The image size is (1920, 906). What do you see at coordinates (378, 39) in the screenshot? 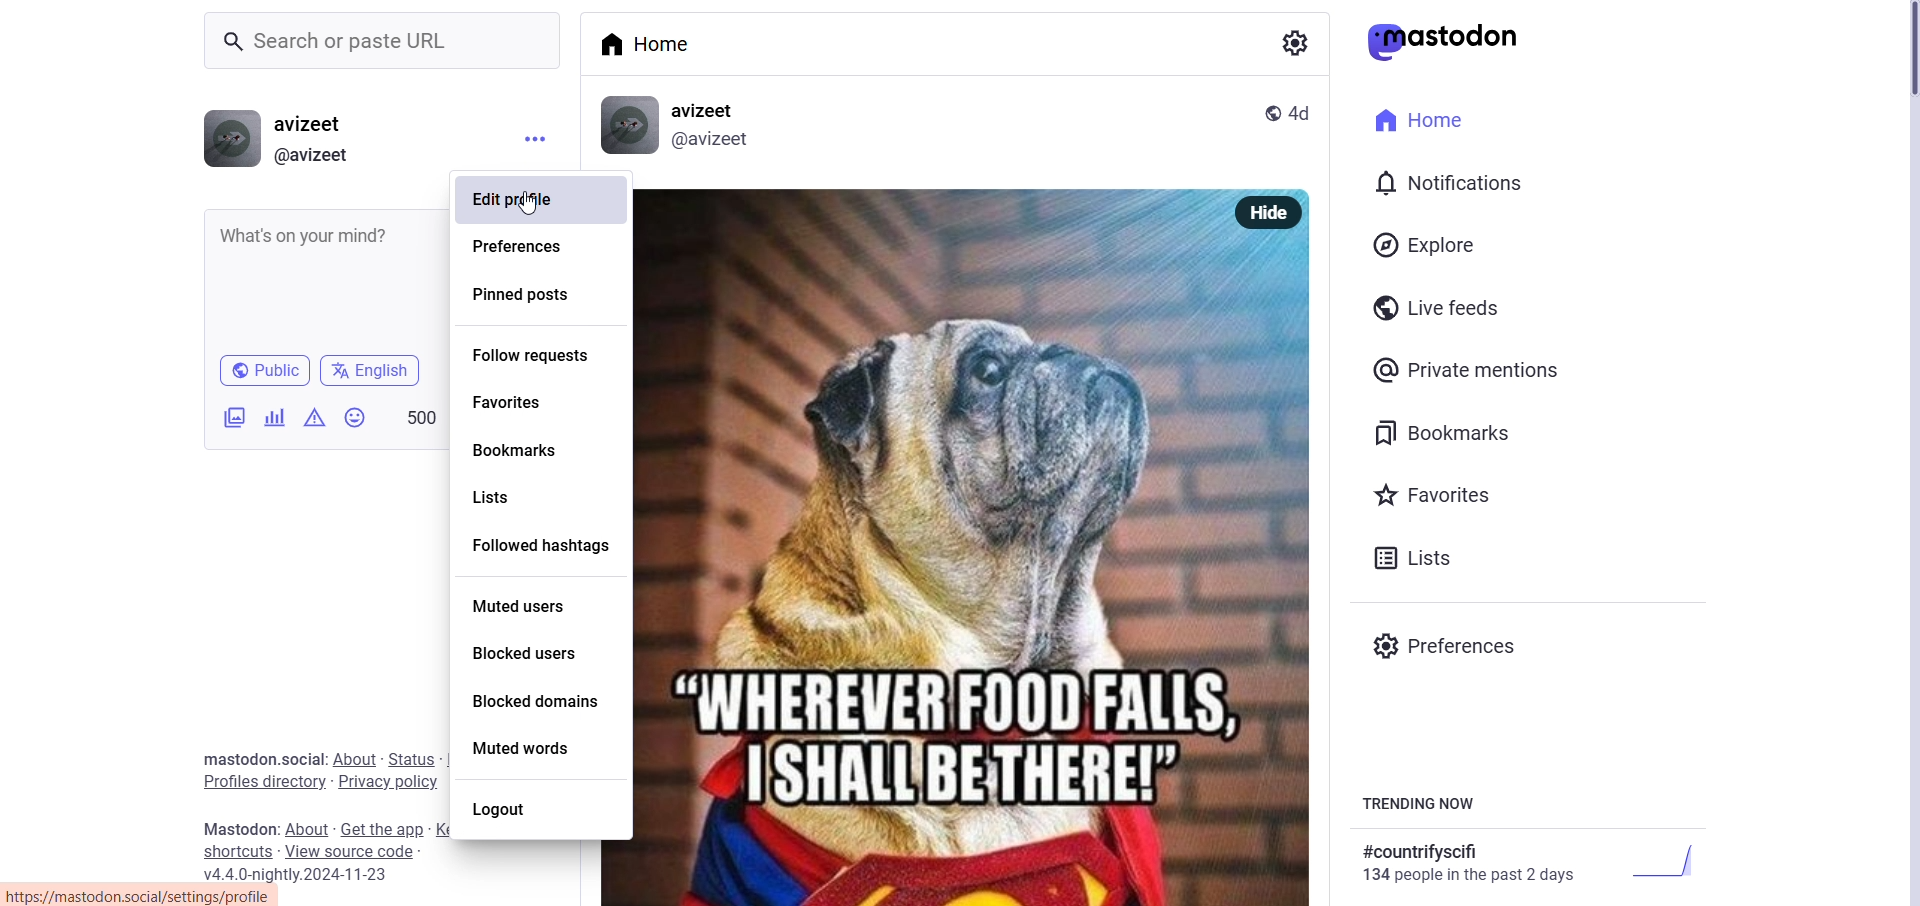
I see `search` at bounding box center [378, 39].